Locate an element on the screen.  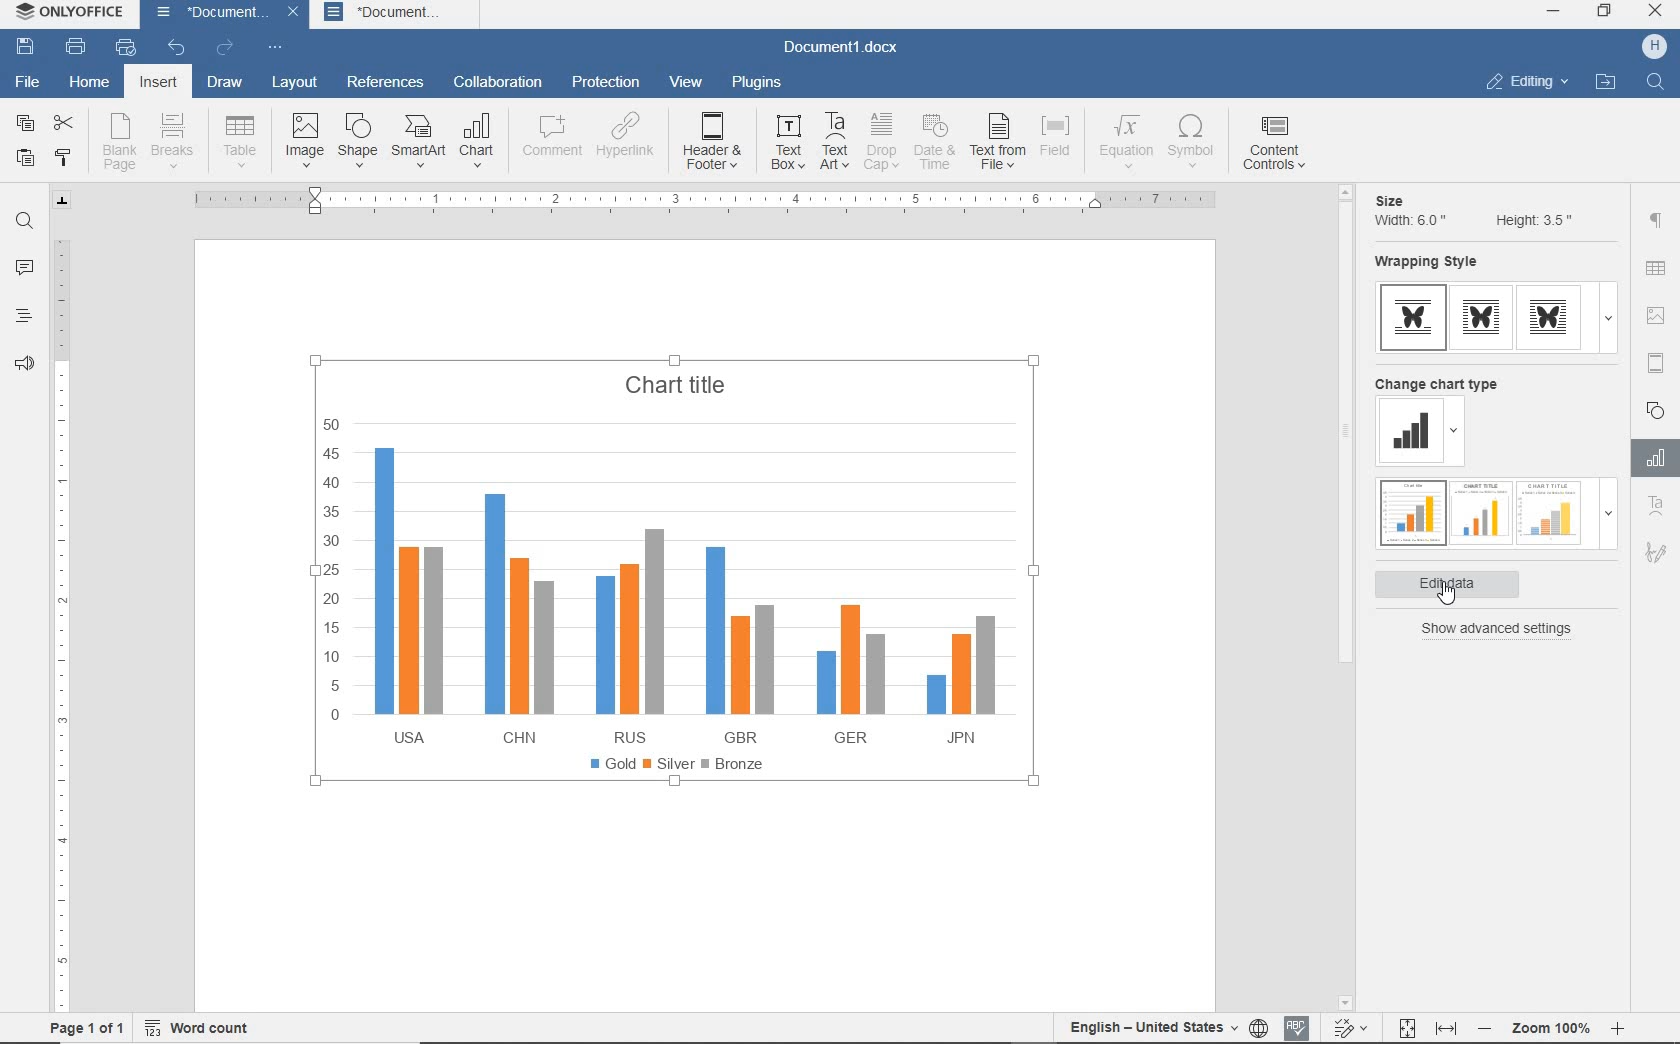
size is located at coordinates (1394, 195).